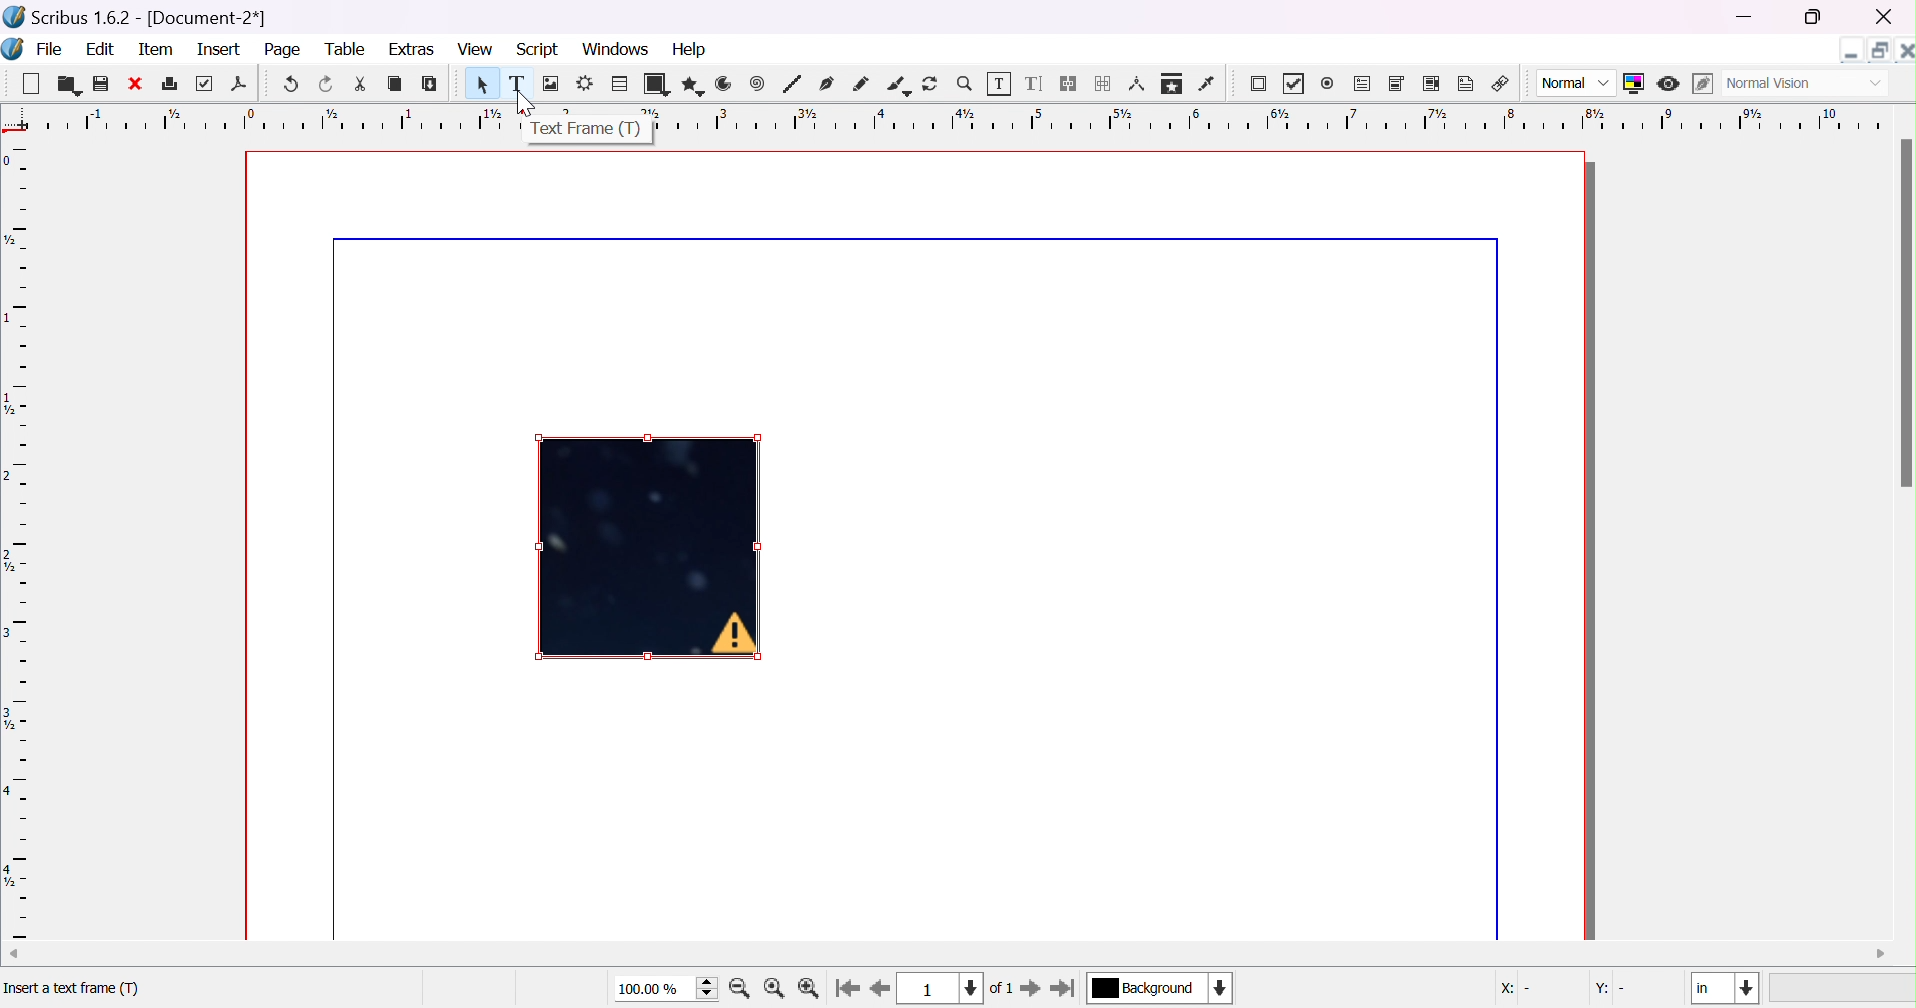  What do you see at coordinates (959, 988) in the screenshot?
I see `current page` at bounding box center [959, 988].